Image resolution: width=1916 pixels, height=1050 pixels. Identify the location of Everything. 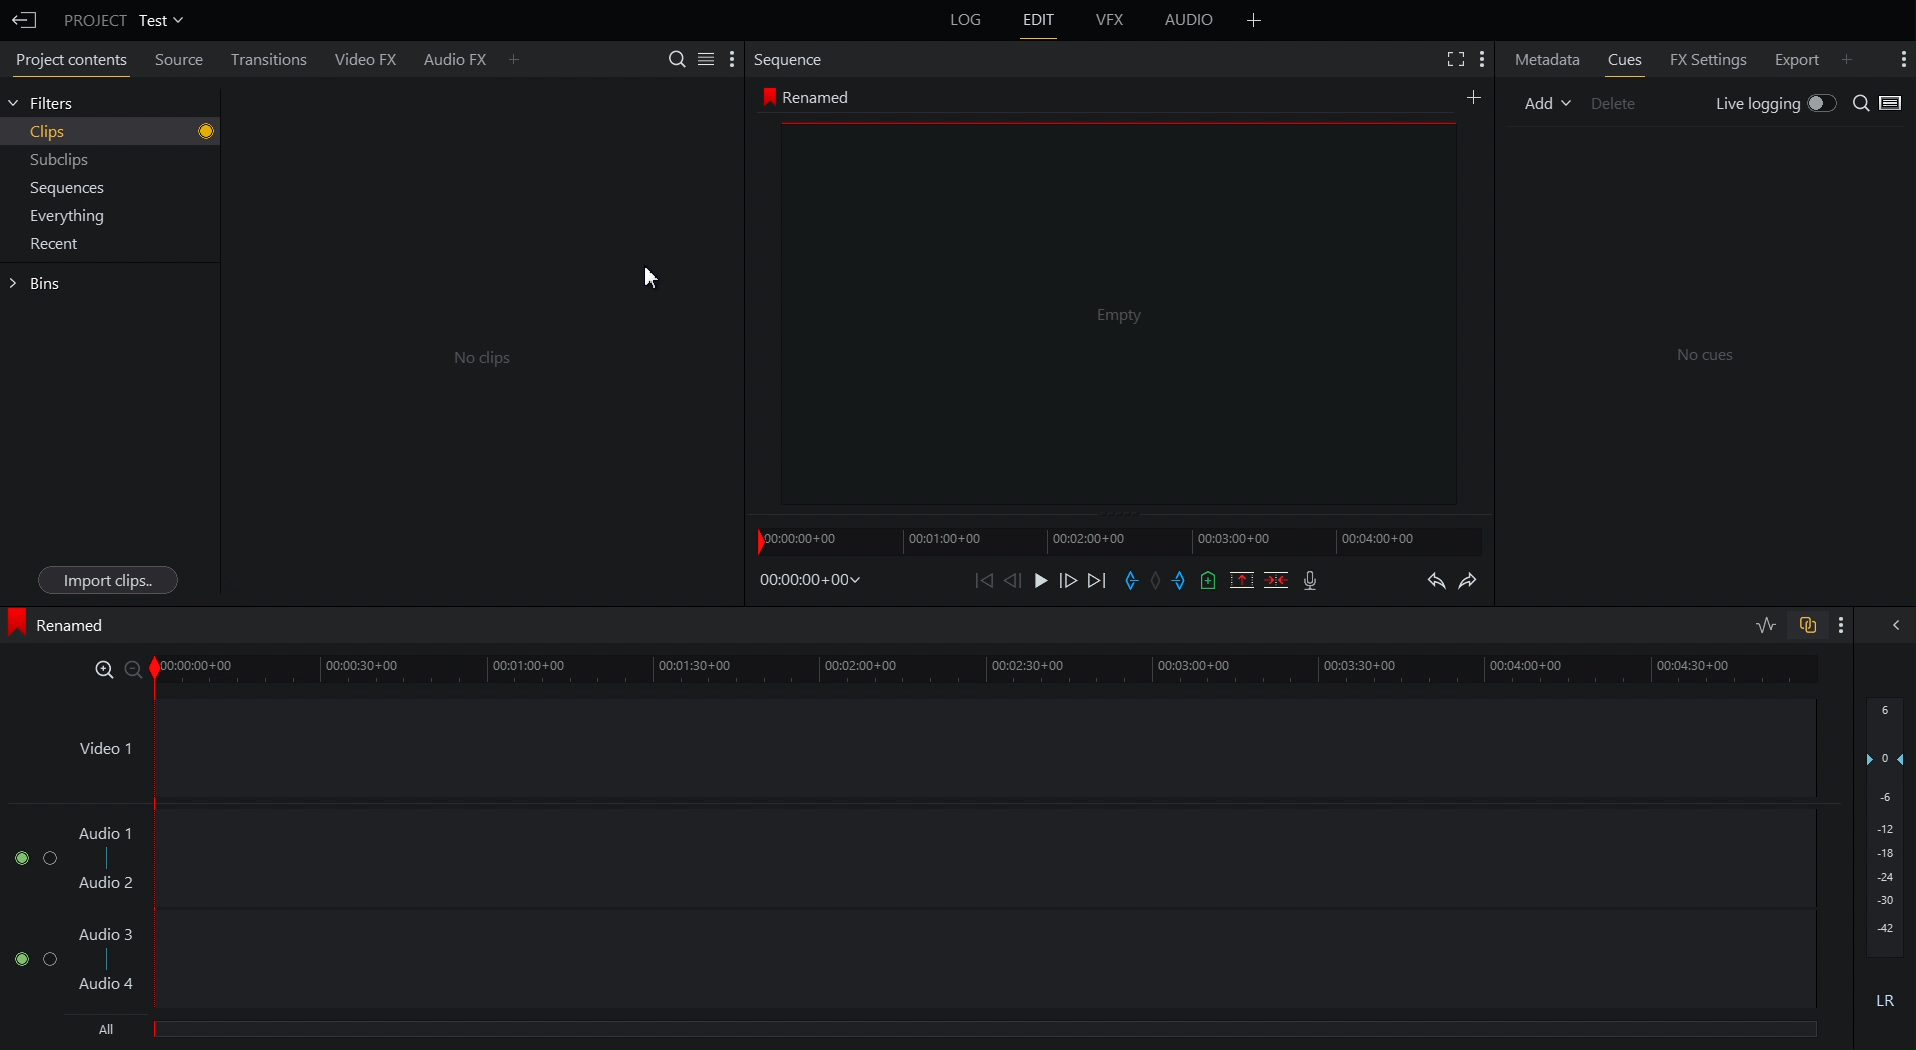
(62, 216).